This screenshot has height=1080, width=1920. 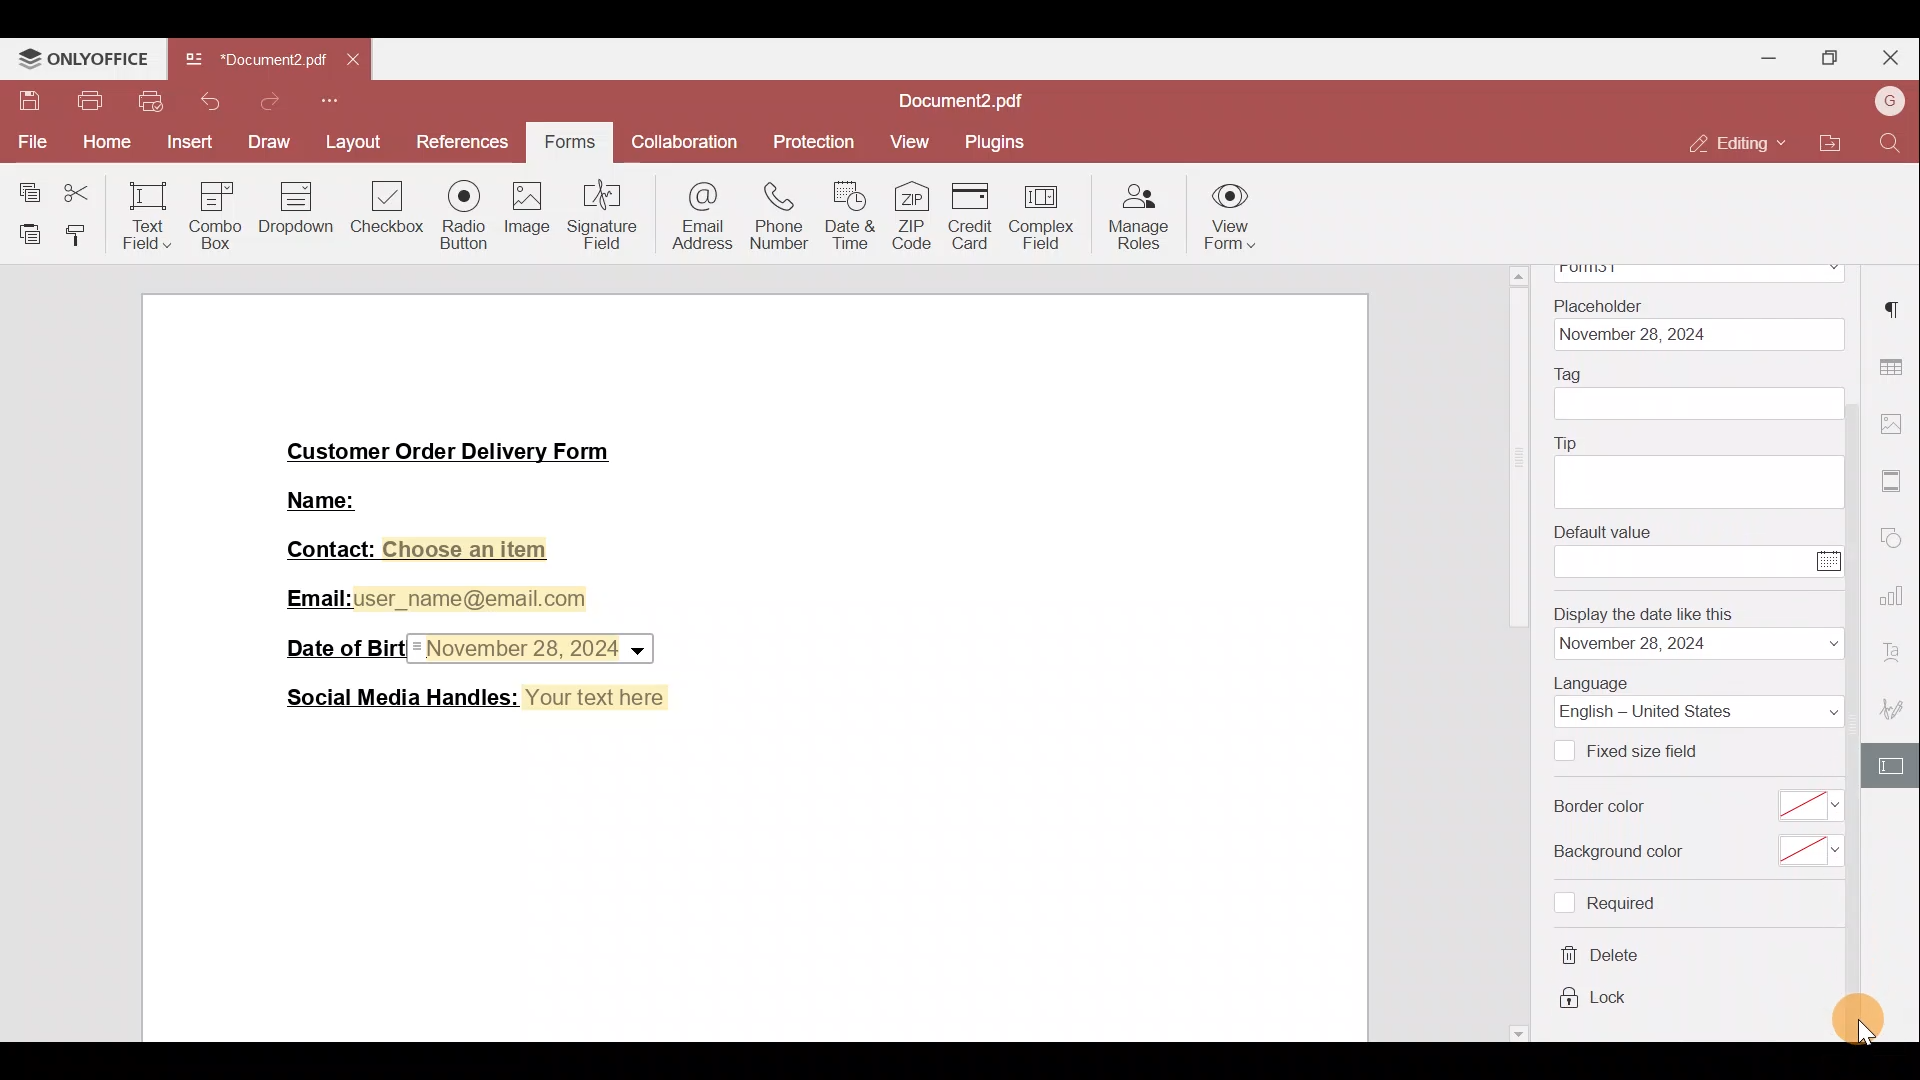 What do you see at coordinates (1623, 850) in the screenshot?
I see `Background color` at bounding box center [1623, 850].